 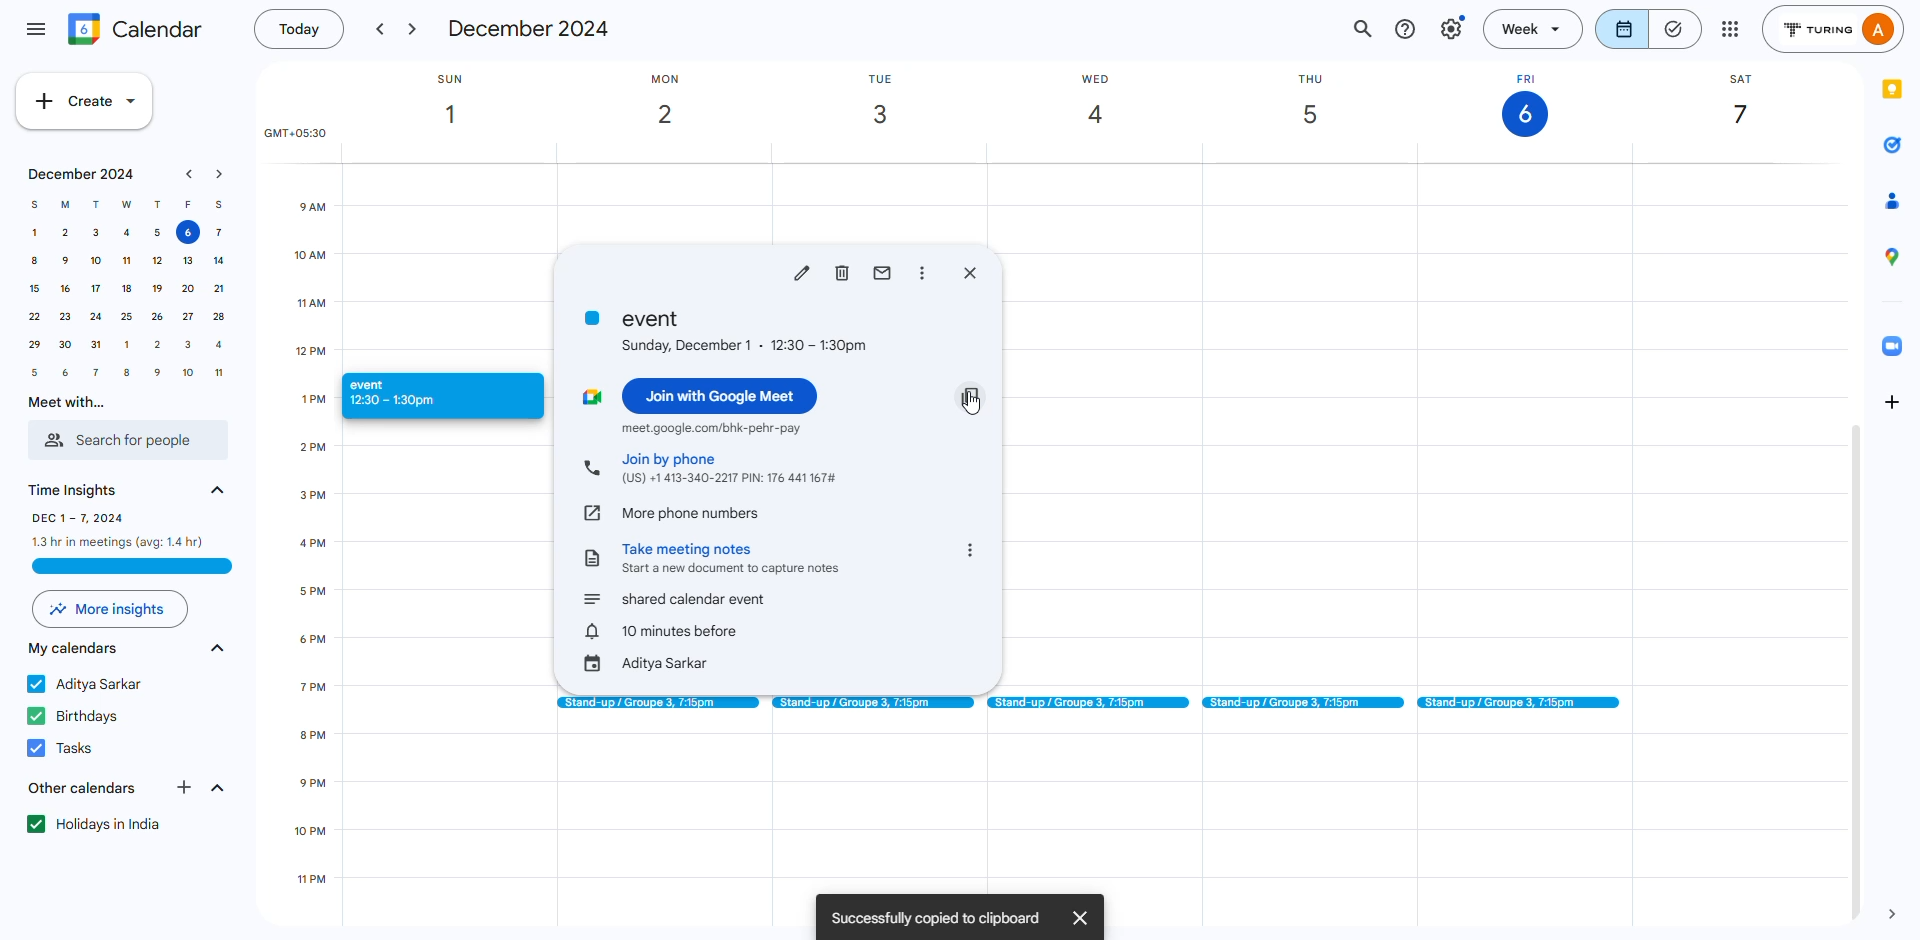 What do you see at coordinates (970, 551) in the screenshot?
I see `more` at bounding box center [970, 551].